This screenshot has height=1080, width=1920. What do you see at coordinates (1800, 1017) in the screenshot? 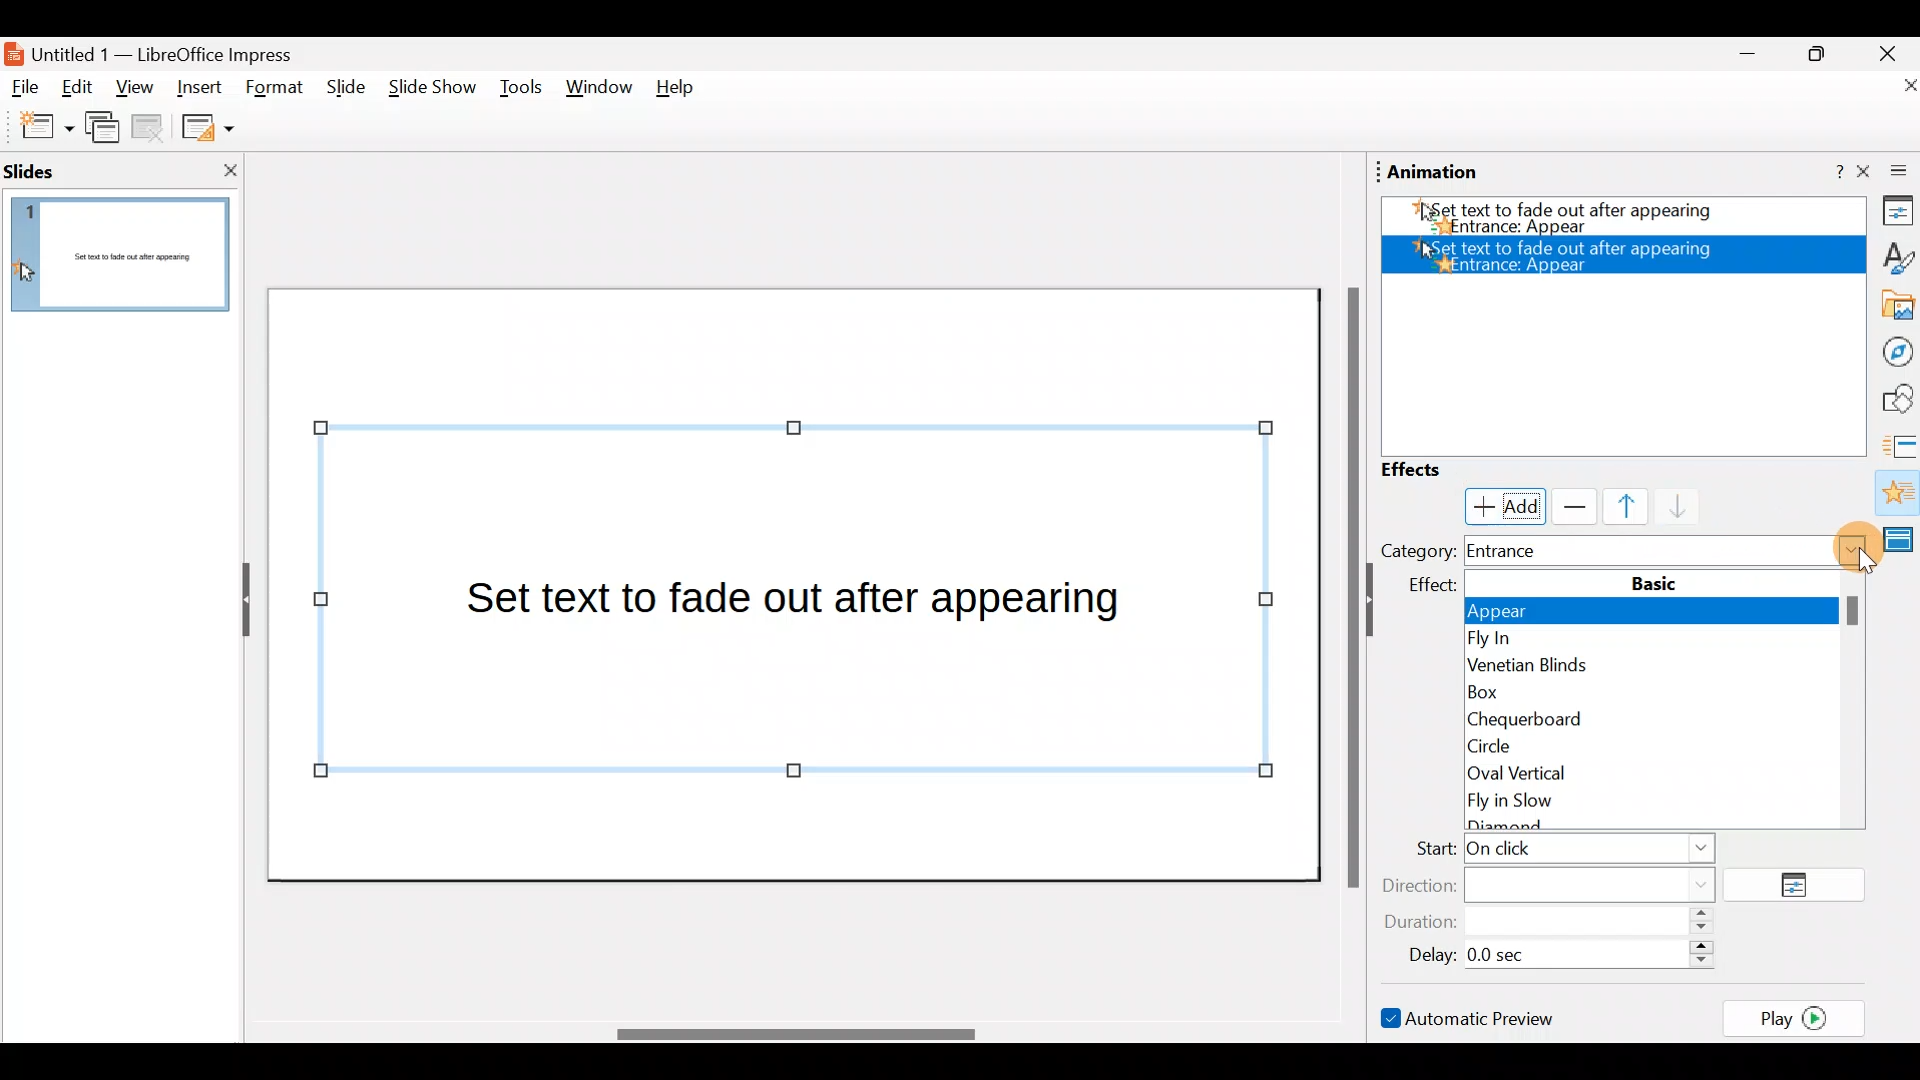
I see `Play` at bounding box center [1800, 1017].